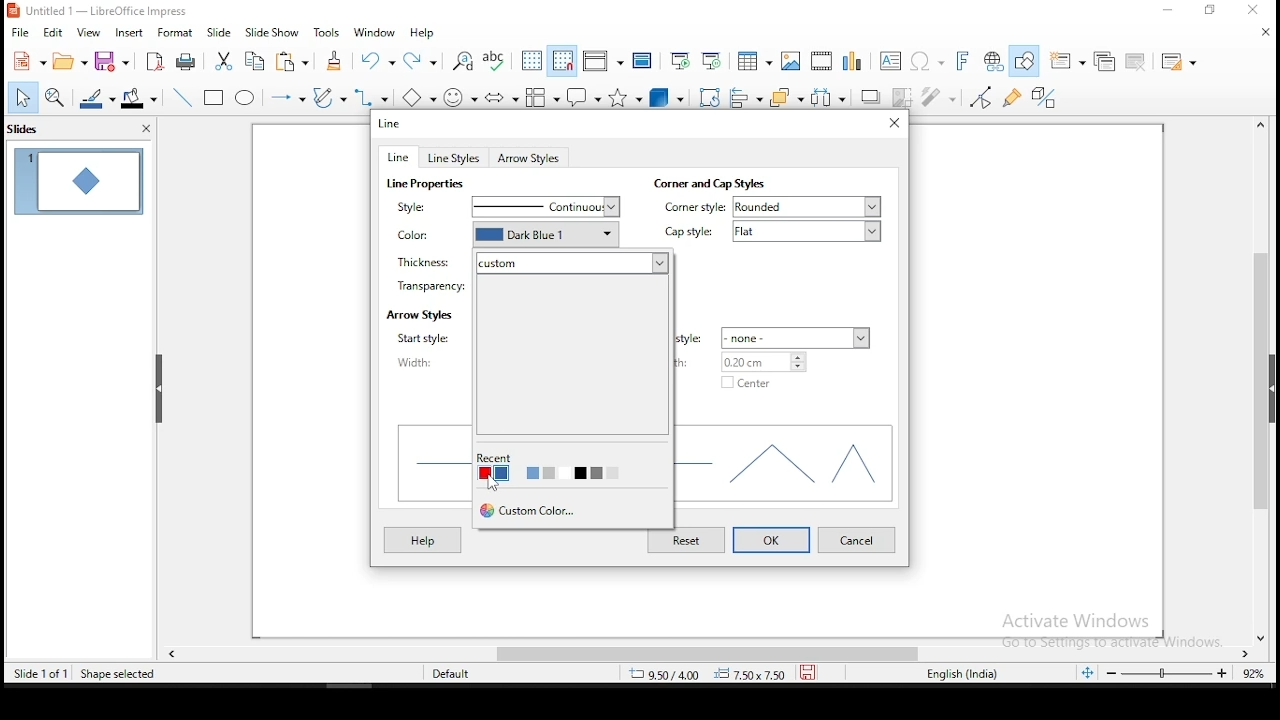 This screenshot has width=1280, height=720. What do you see at coordinates (1257, 124) in the screenshot?
I see `scroll up` at bounding box center [1257, 124].